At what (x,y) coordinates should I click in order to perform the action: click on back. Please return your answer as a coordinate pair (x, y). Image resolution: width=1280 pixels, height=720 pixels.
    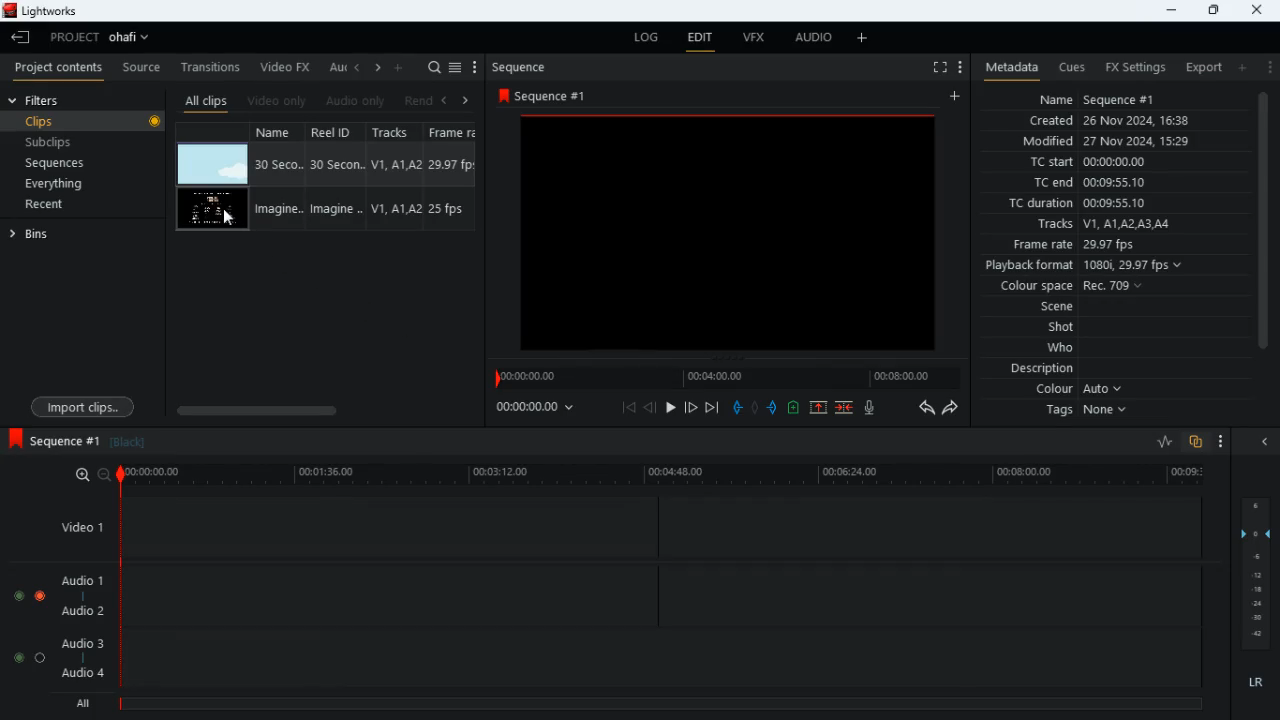
    Looking at the image, I should click on (650, 408).